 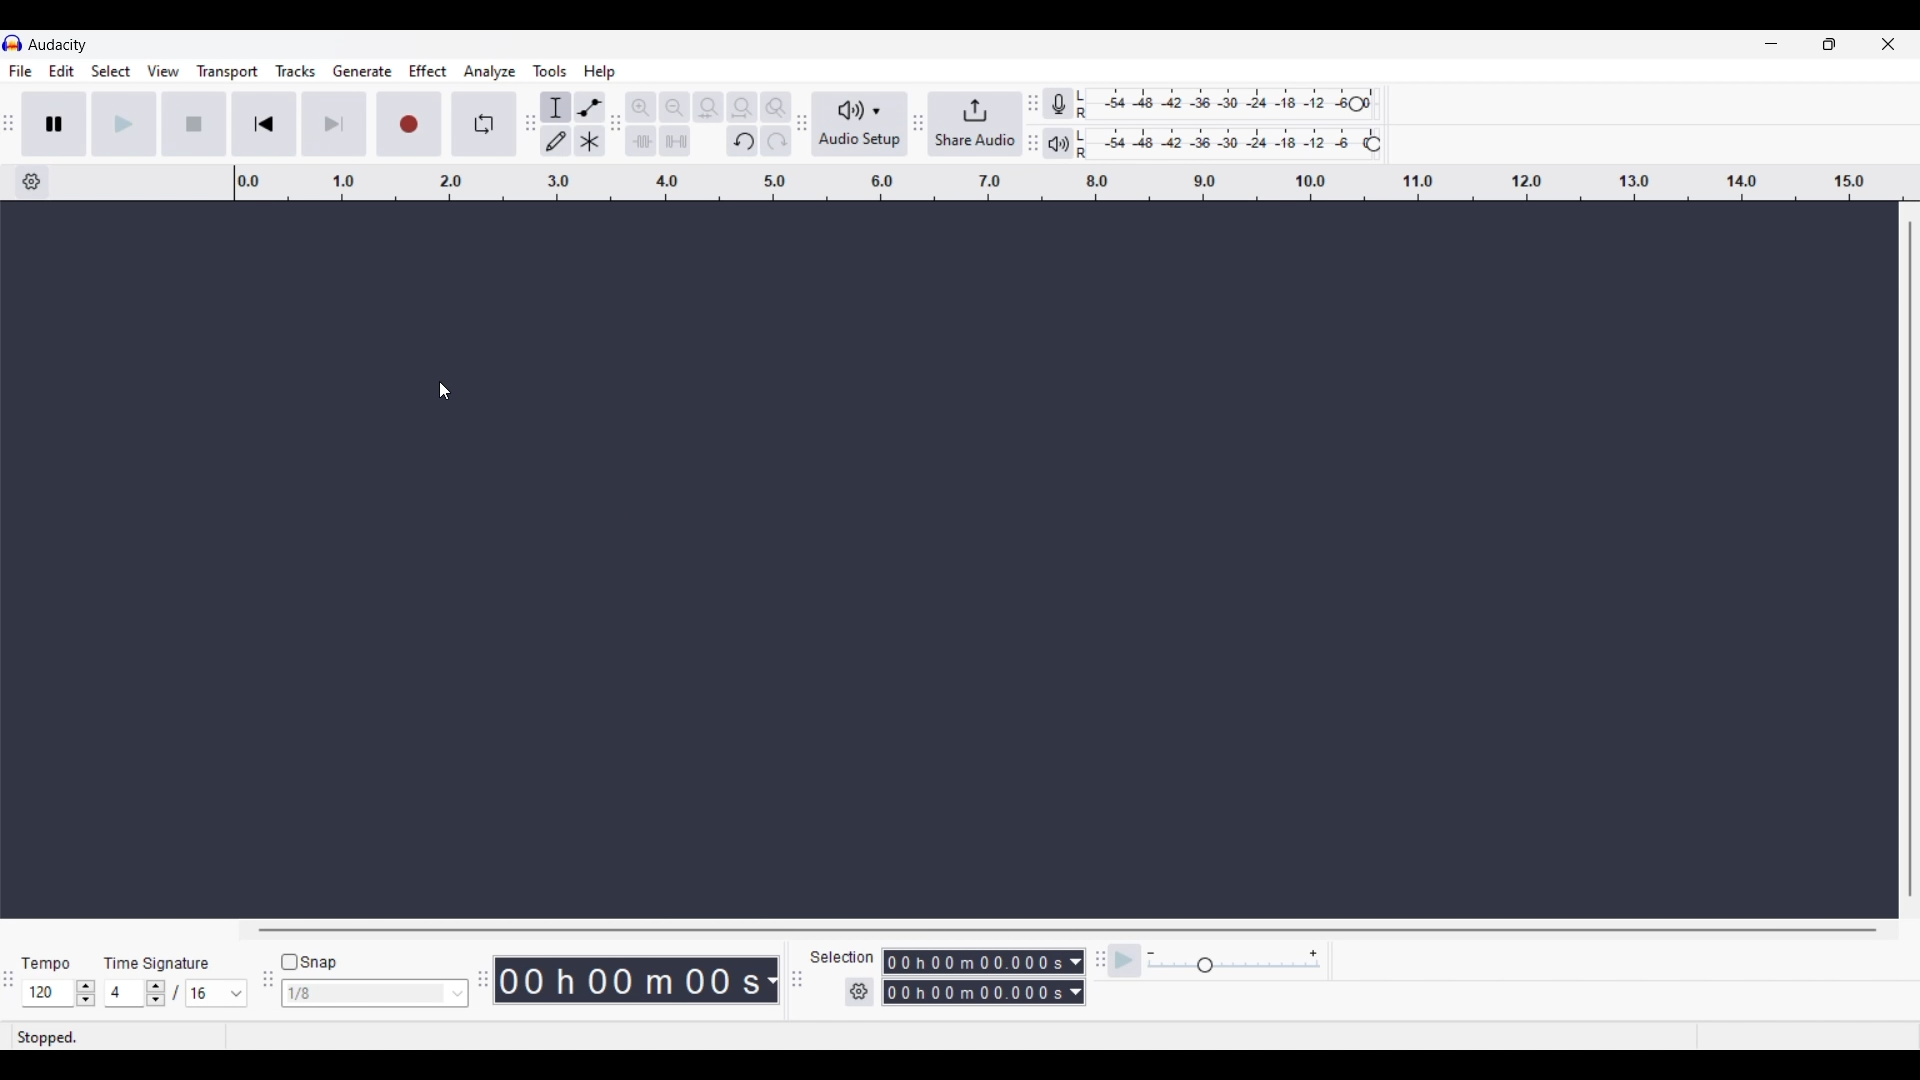 What do you see at coordinates (1356, 103) in the screenshot?
I see `Change recording level` at bounding box center [1356, 103].